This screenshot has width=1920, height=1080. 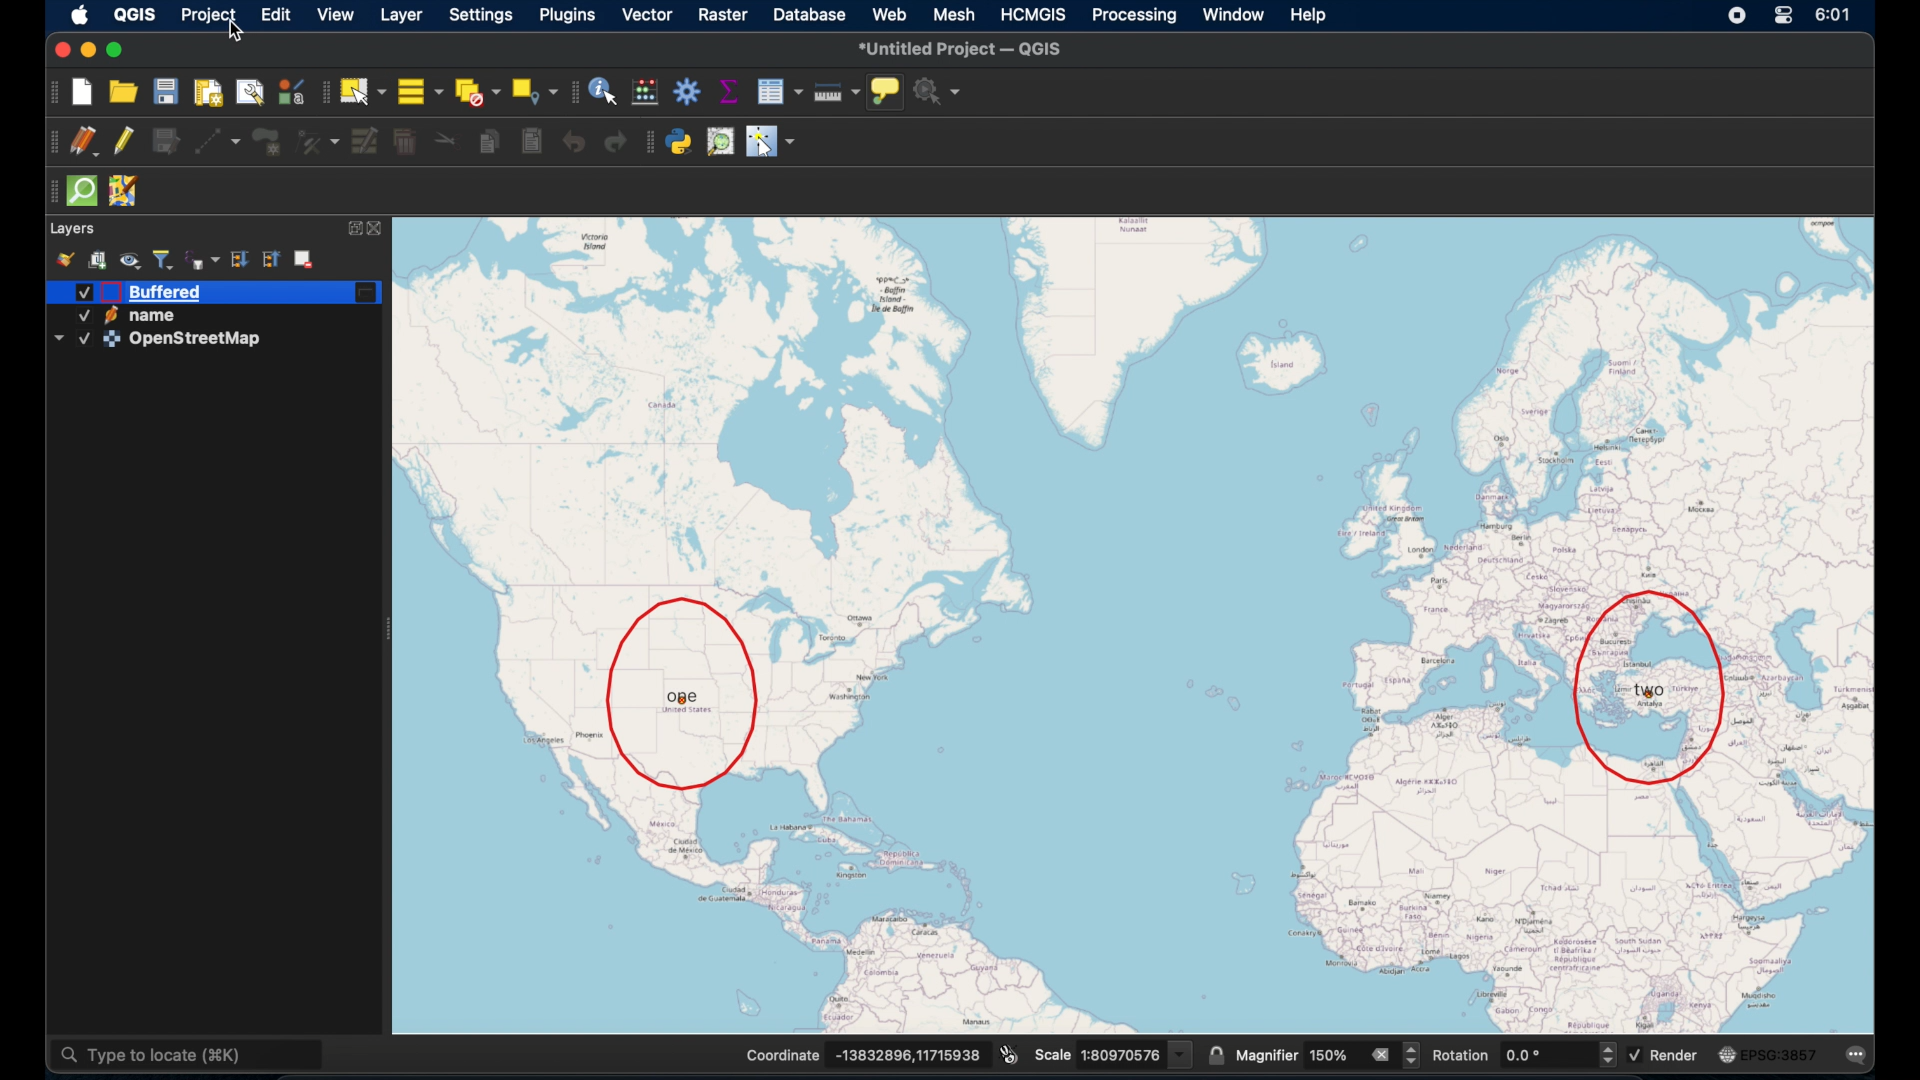 What do you see at coordinates (400, 15) in the screenshot?
I see `layer` at bounding box center [400, 15].